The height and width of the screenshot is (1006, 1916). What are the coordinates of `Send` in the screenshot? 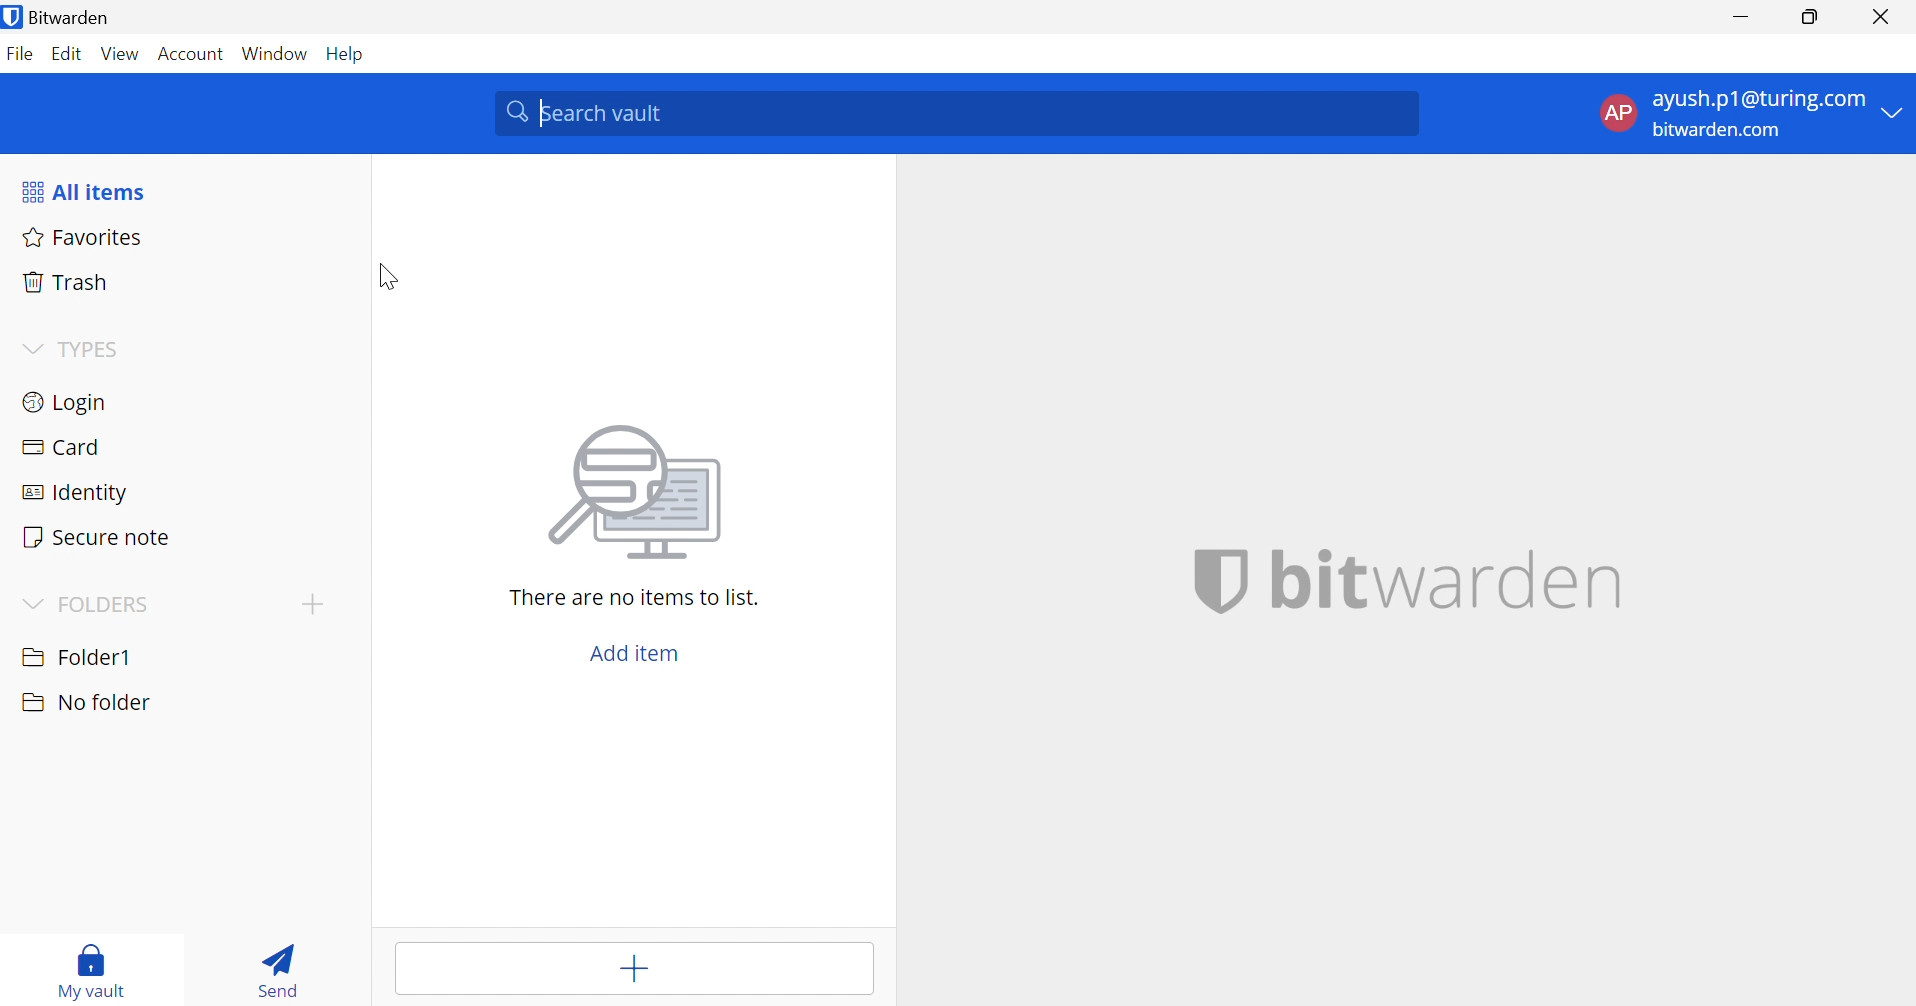 It's located at (283, 966).